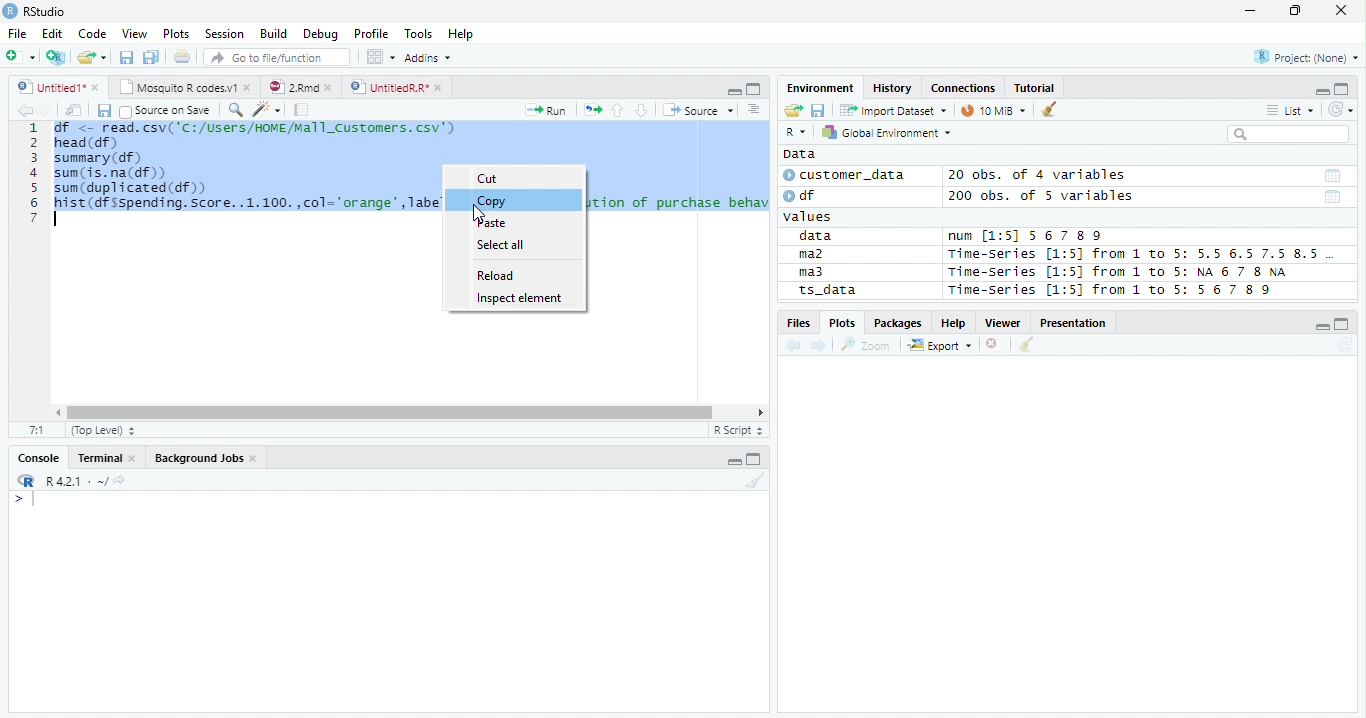 This screenshot has width=1366, height=718. What do you see at coordinates (1026, 236) in the screenshot?
I see `num [1:5] 567 89` at bounding box center [1026, 236].